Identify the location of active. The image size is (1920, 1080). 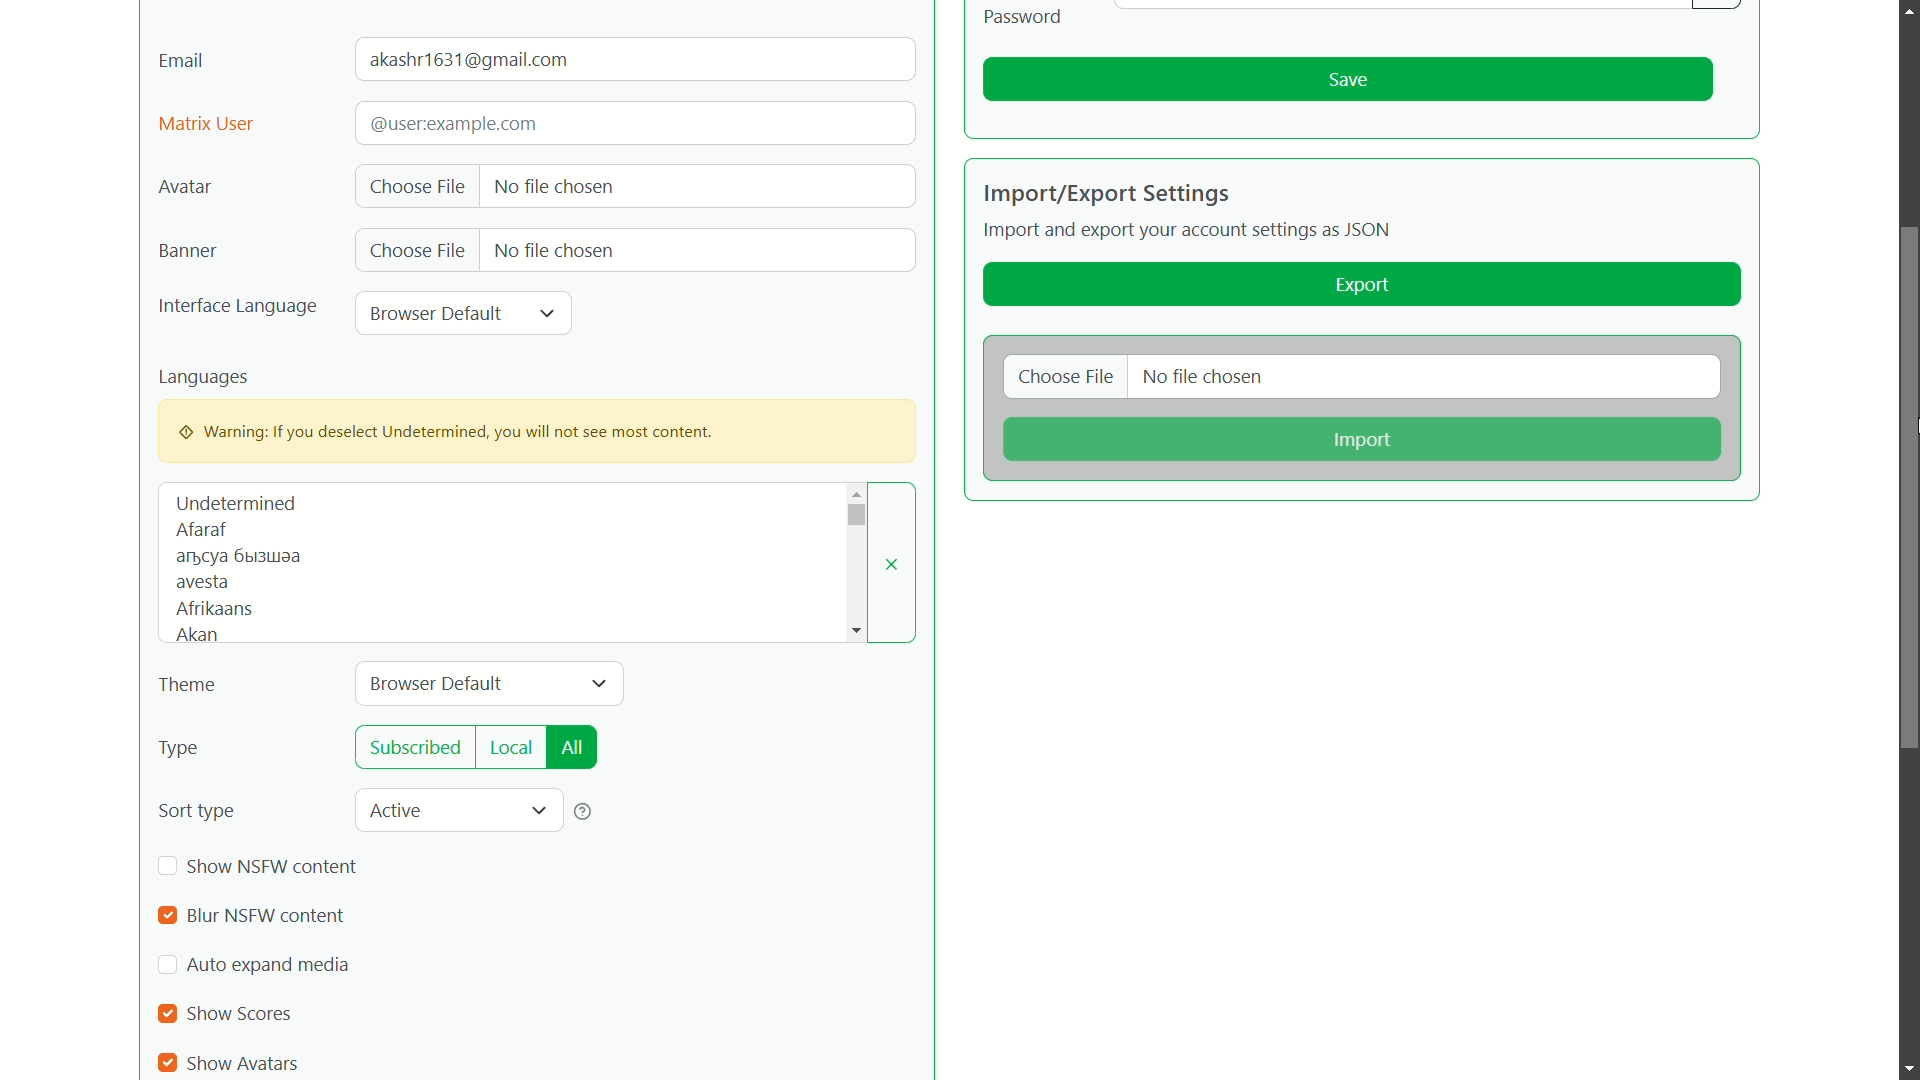
(400, 809).